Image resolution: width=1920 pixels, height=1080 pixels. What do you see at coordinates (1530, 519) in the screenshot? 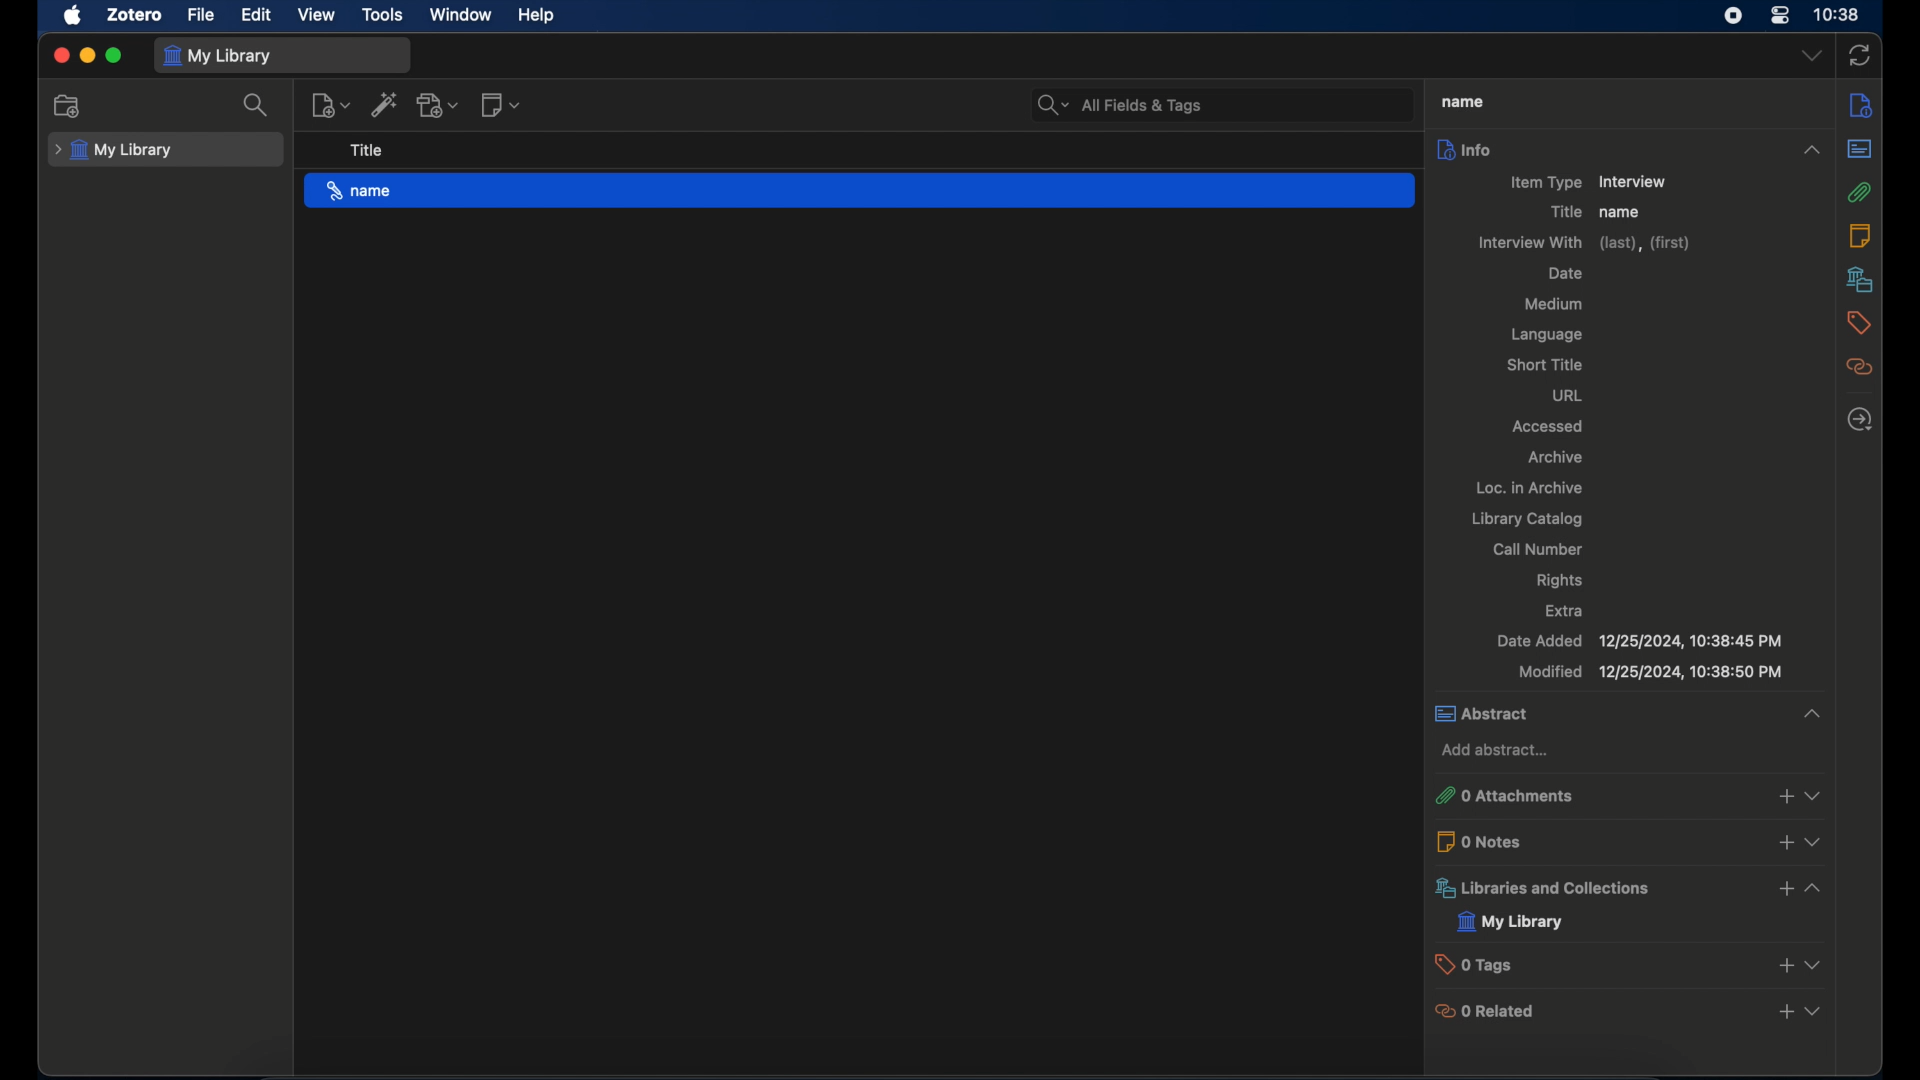
I see `library catalog` at bounding box center [1530, 519].